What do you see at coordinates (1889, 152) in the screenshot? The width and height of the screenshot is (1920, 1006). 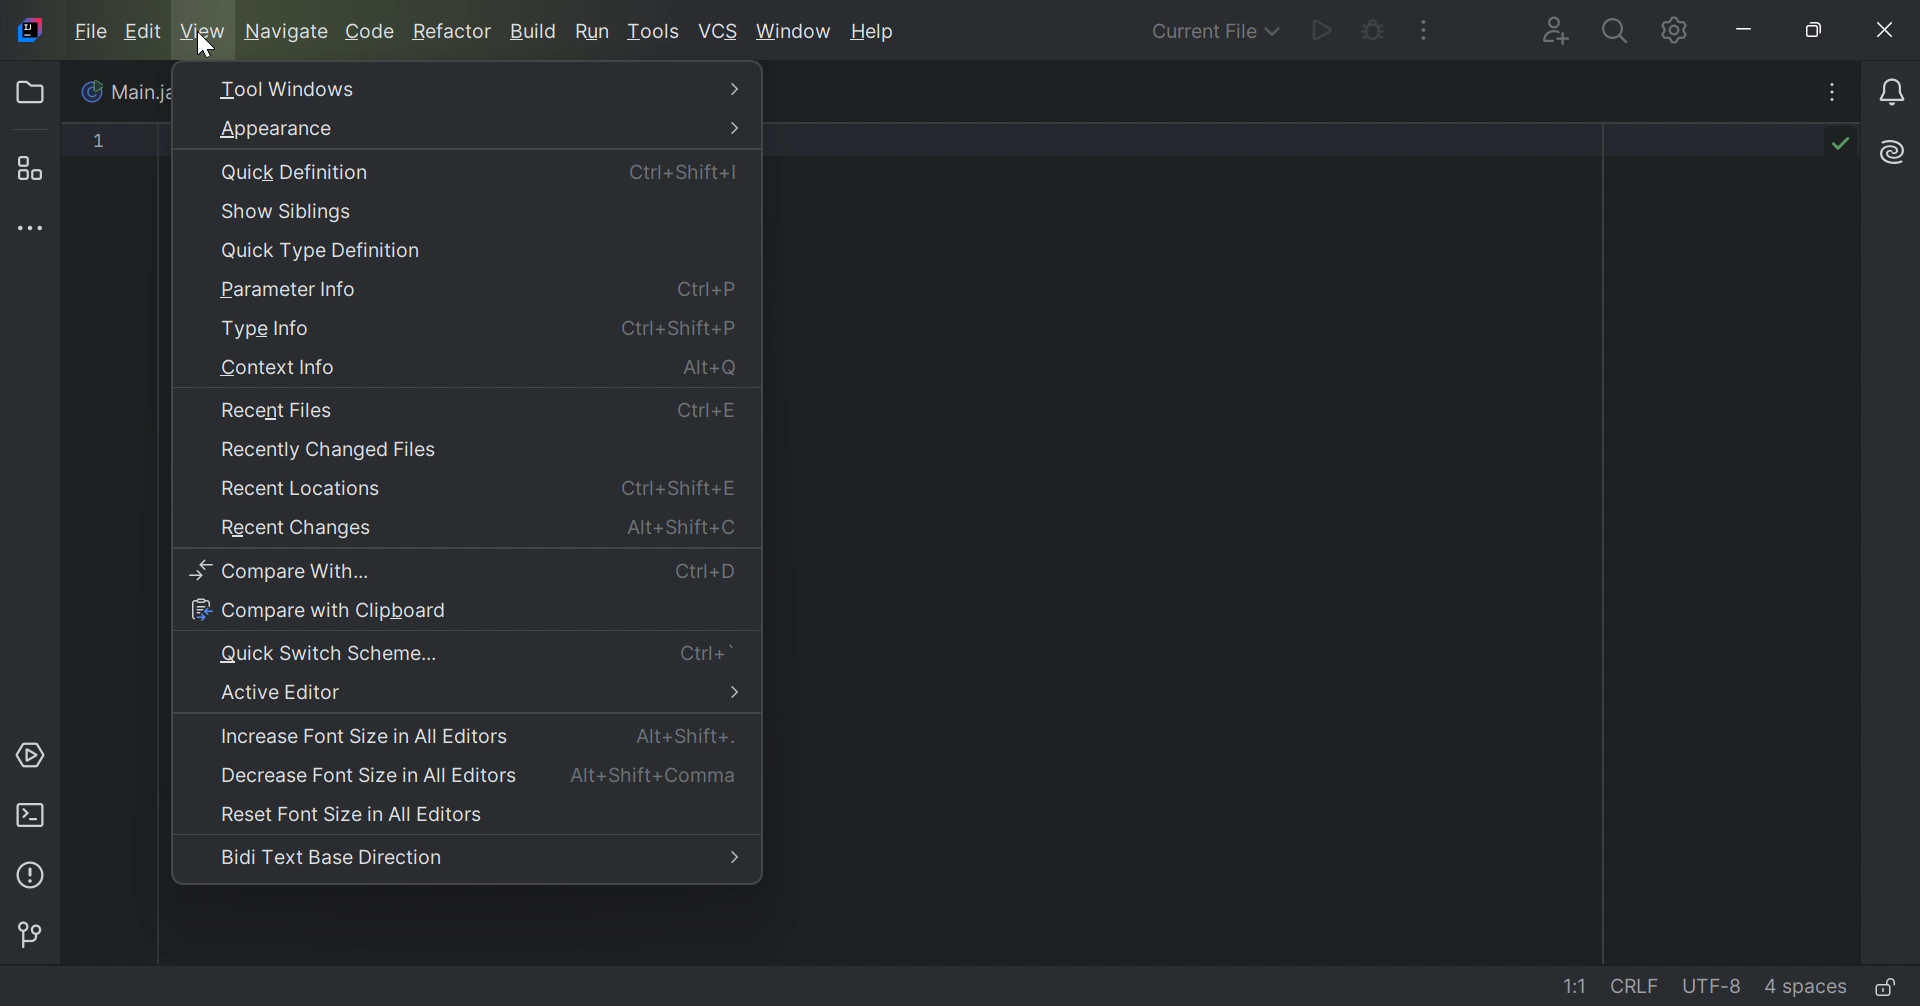 I see `AI Assistant` at bounding box center [1889, 152].